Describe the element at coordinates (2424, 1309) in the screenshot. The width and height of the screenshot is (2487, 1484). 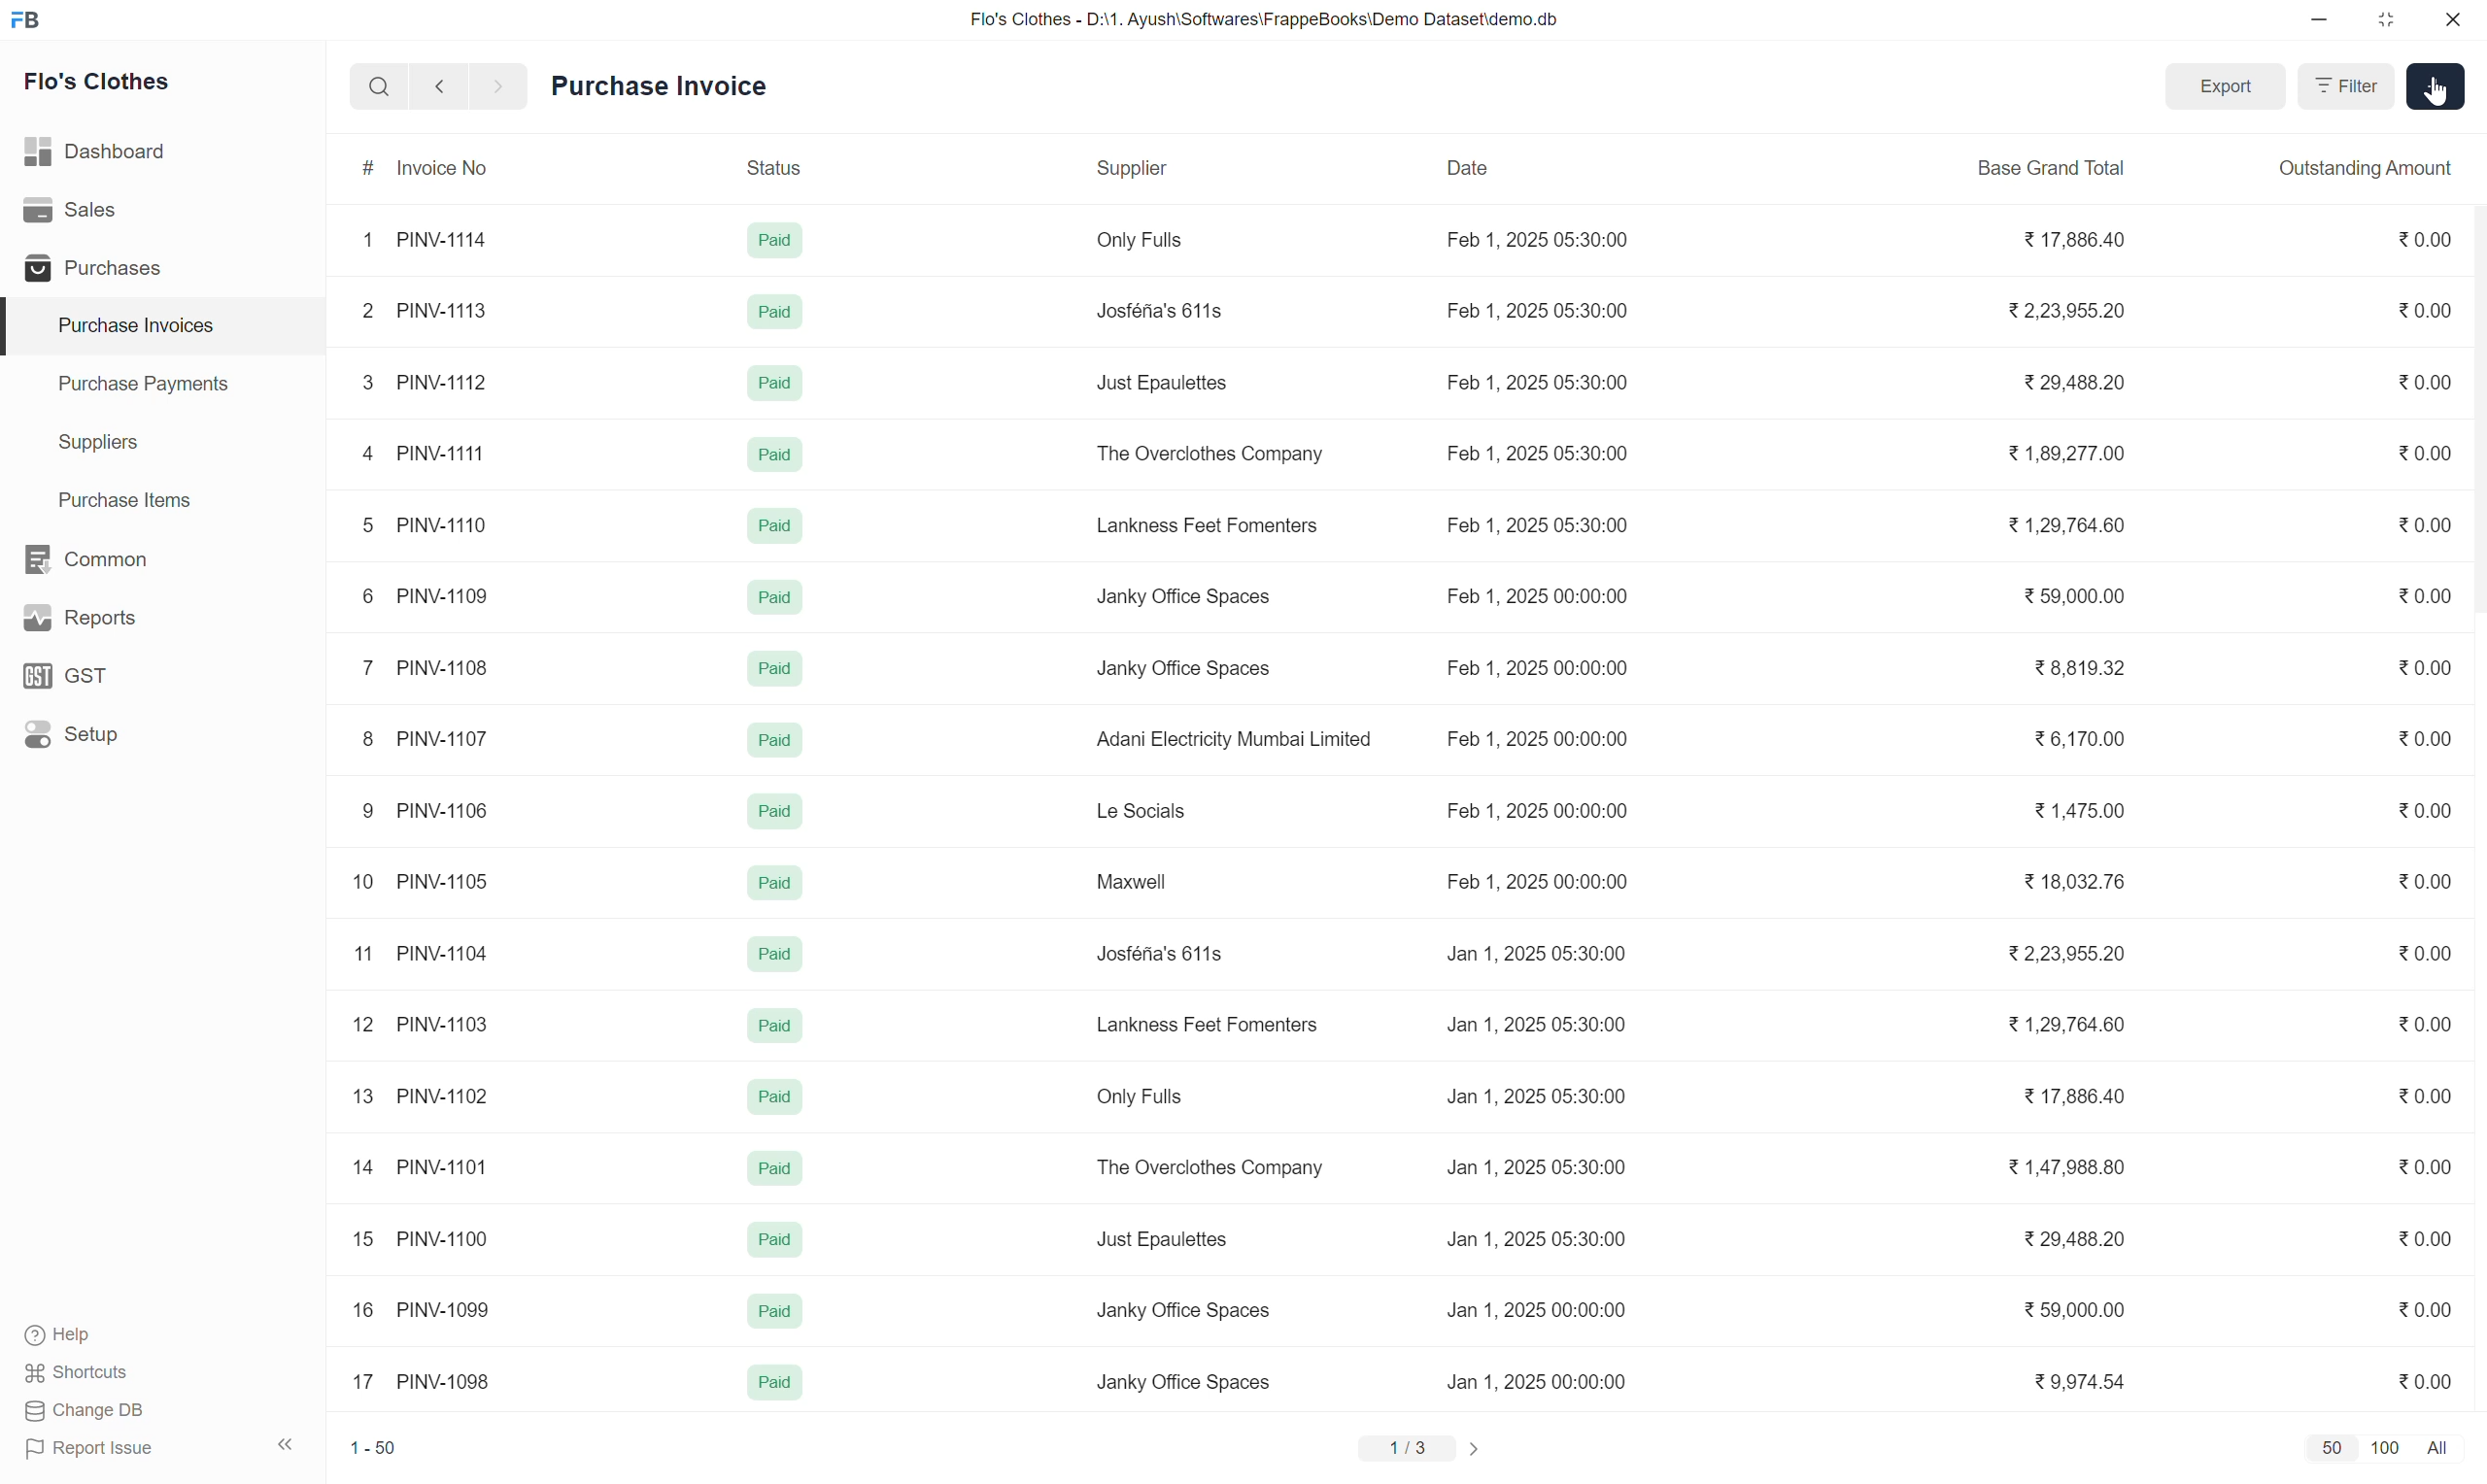
I see `0.00` at that location.